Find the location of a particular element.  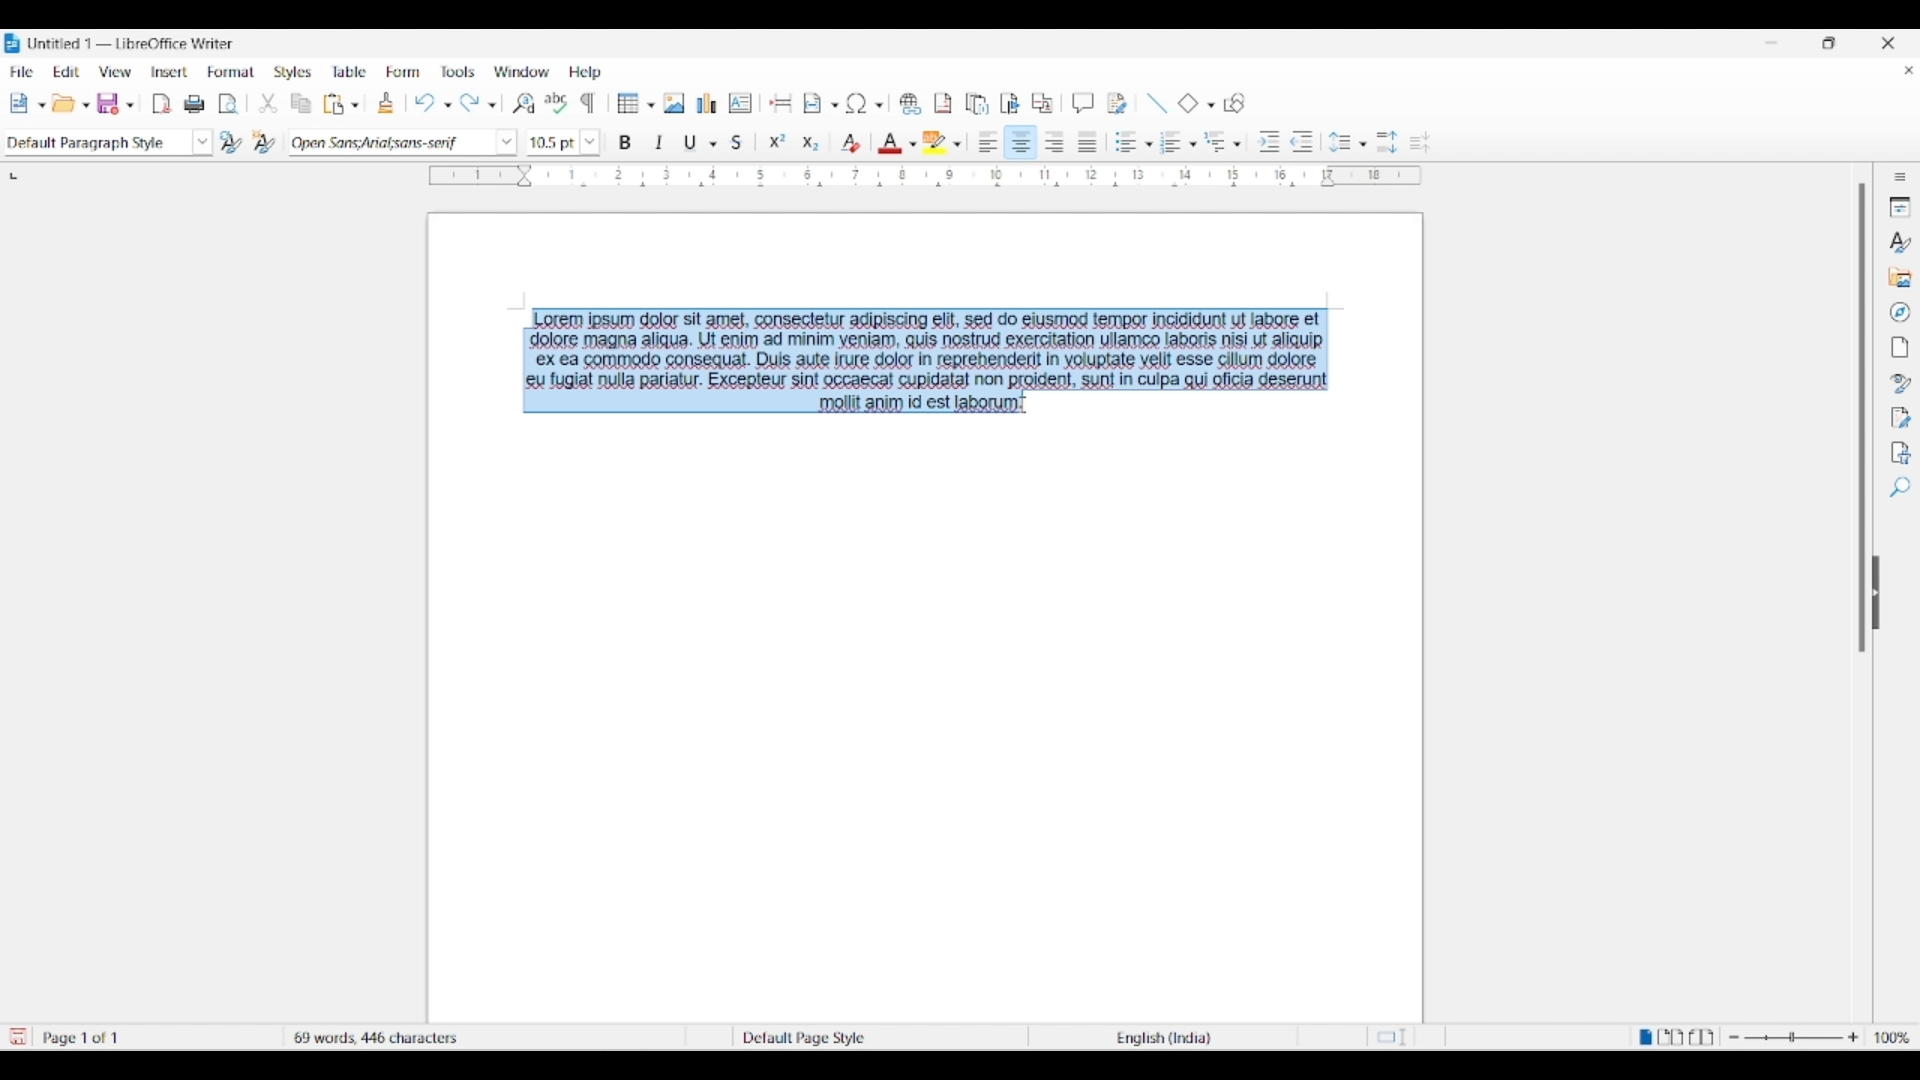

Character highlighting color options is located at coordinates (957, 144).